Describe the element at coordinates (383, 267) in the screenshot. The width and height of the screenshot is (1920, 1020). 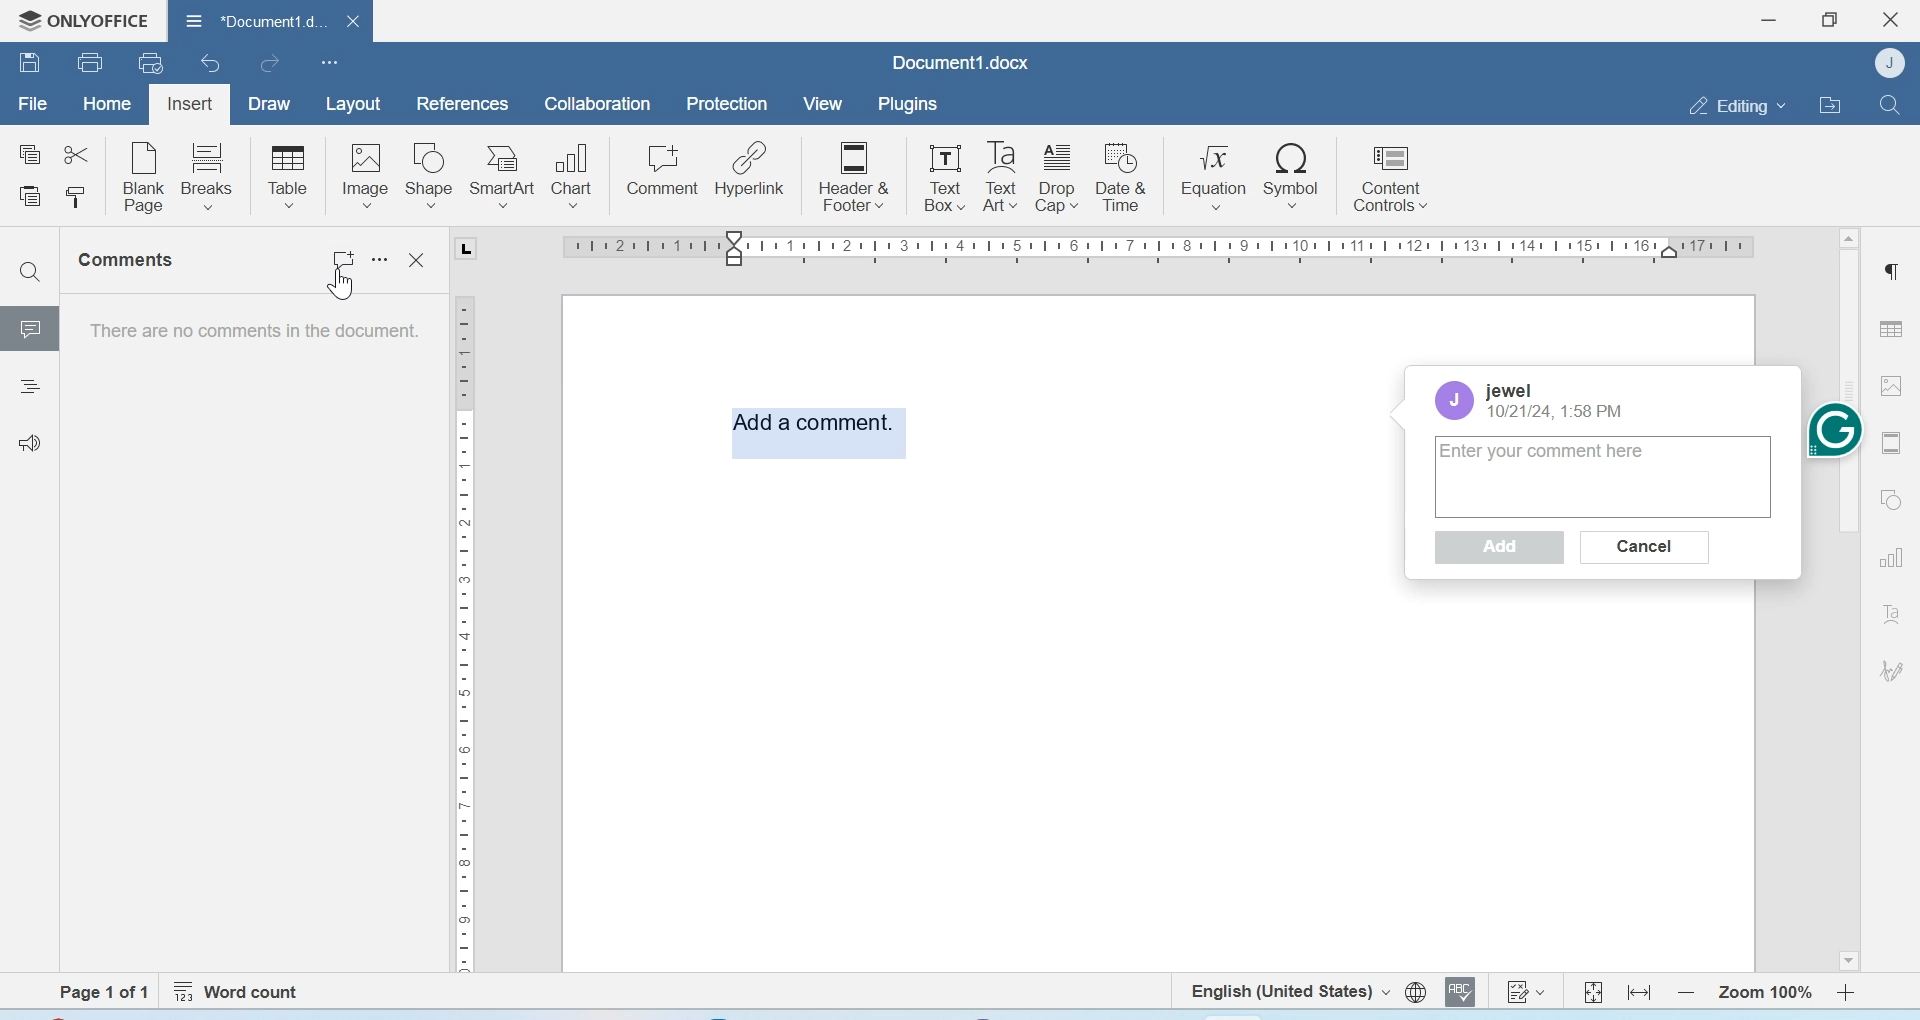
I see `More` at that location.